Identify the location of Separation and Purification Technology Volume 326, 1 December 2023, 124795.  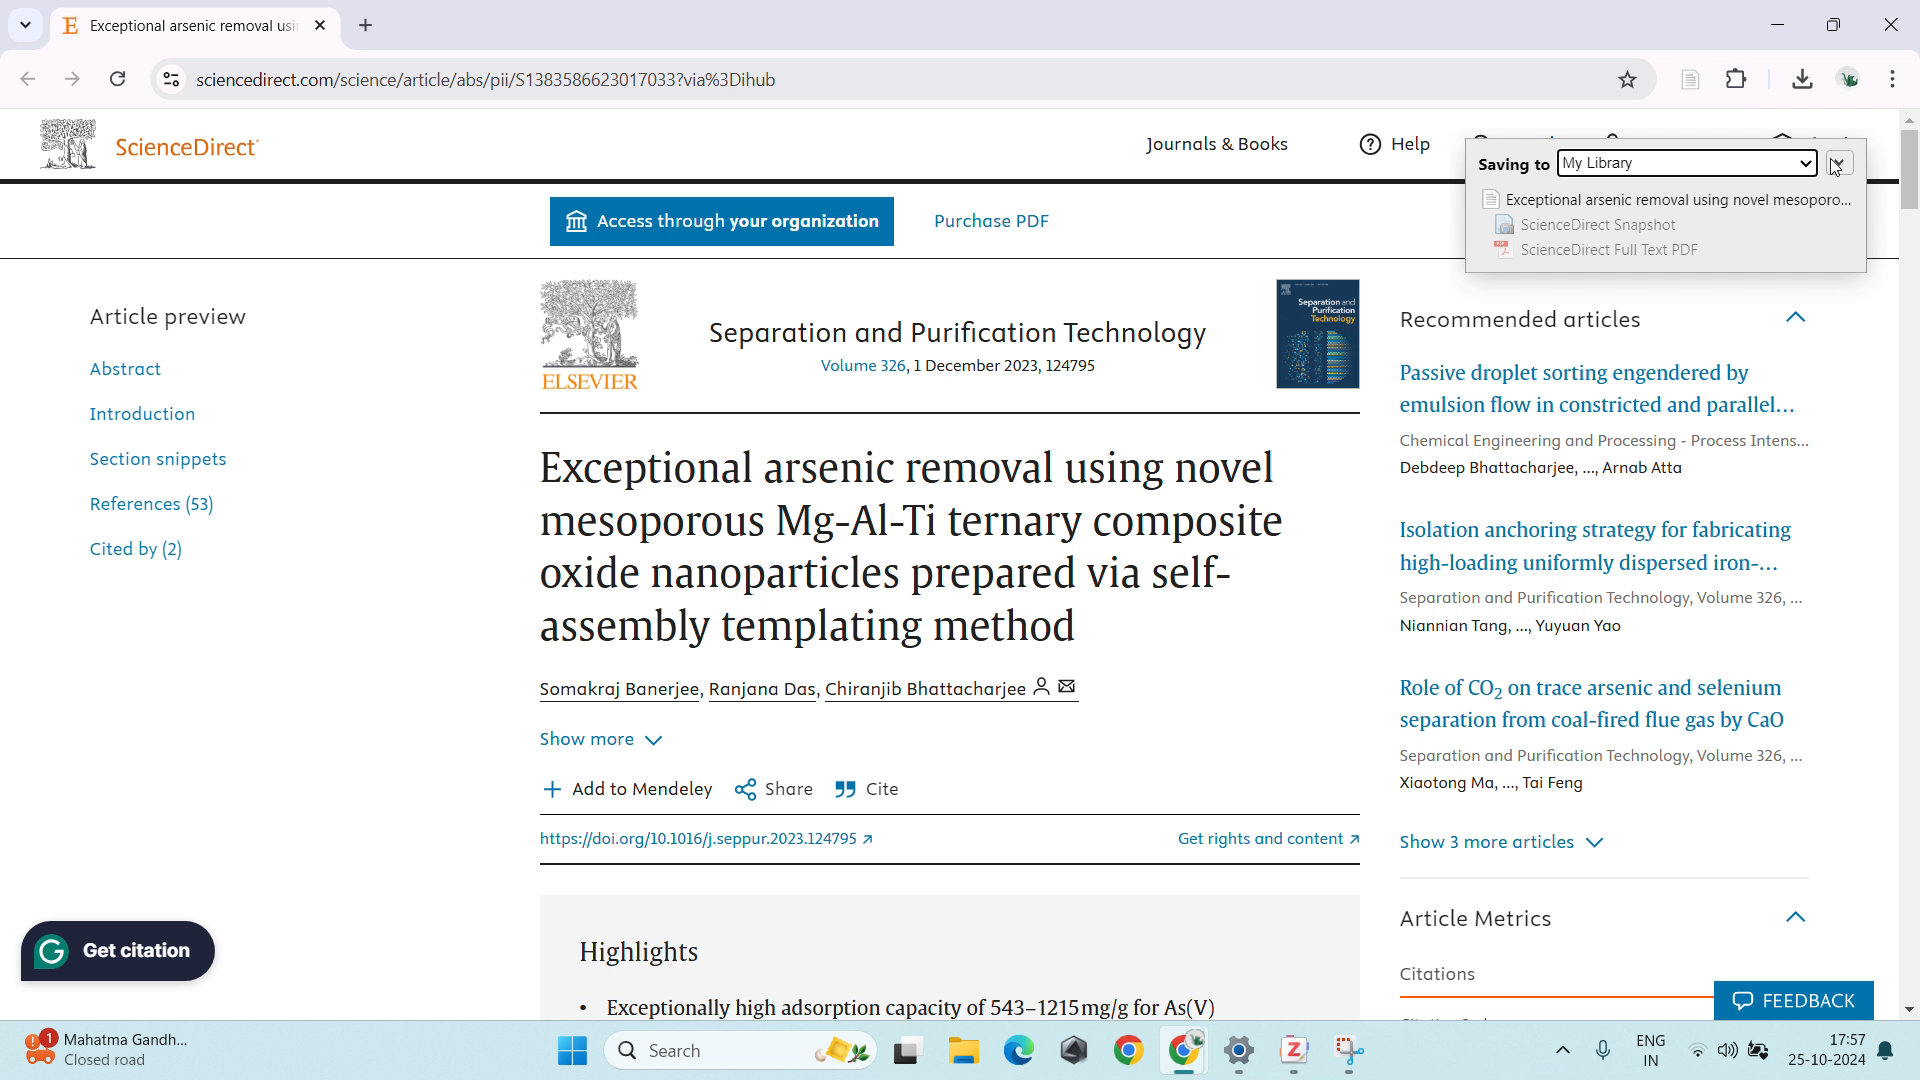
(955, 345).